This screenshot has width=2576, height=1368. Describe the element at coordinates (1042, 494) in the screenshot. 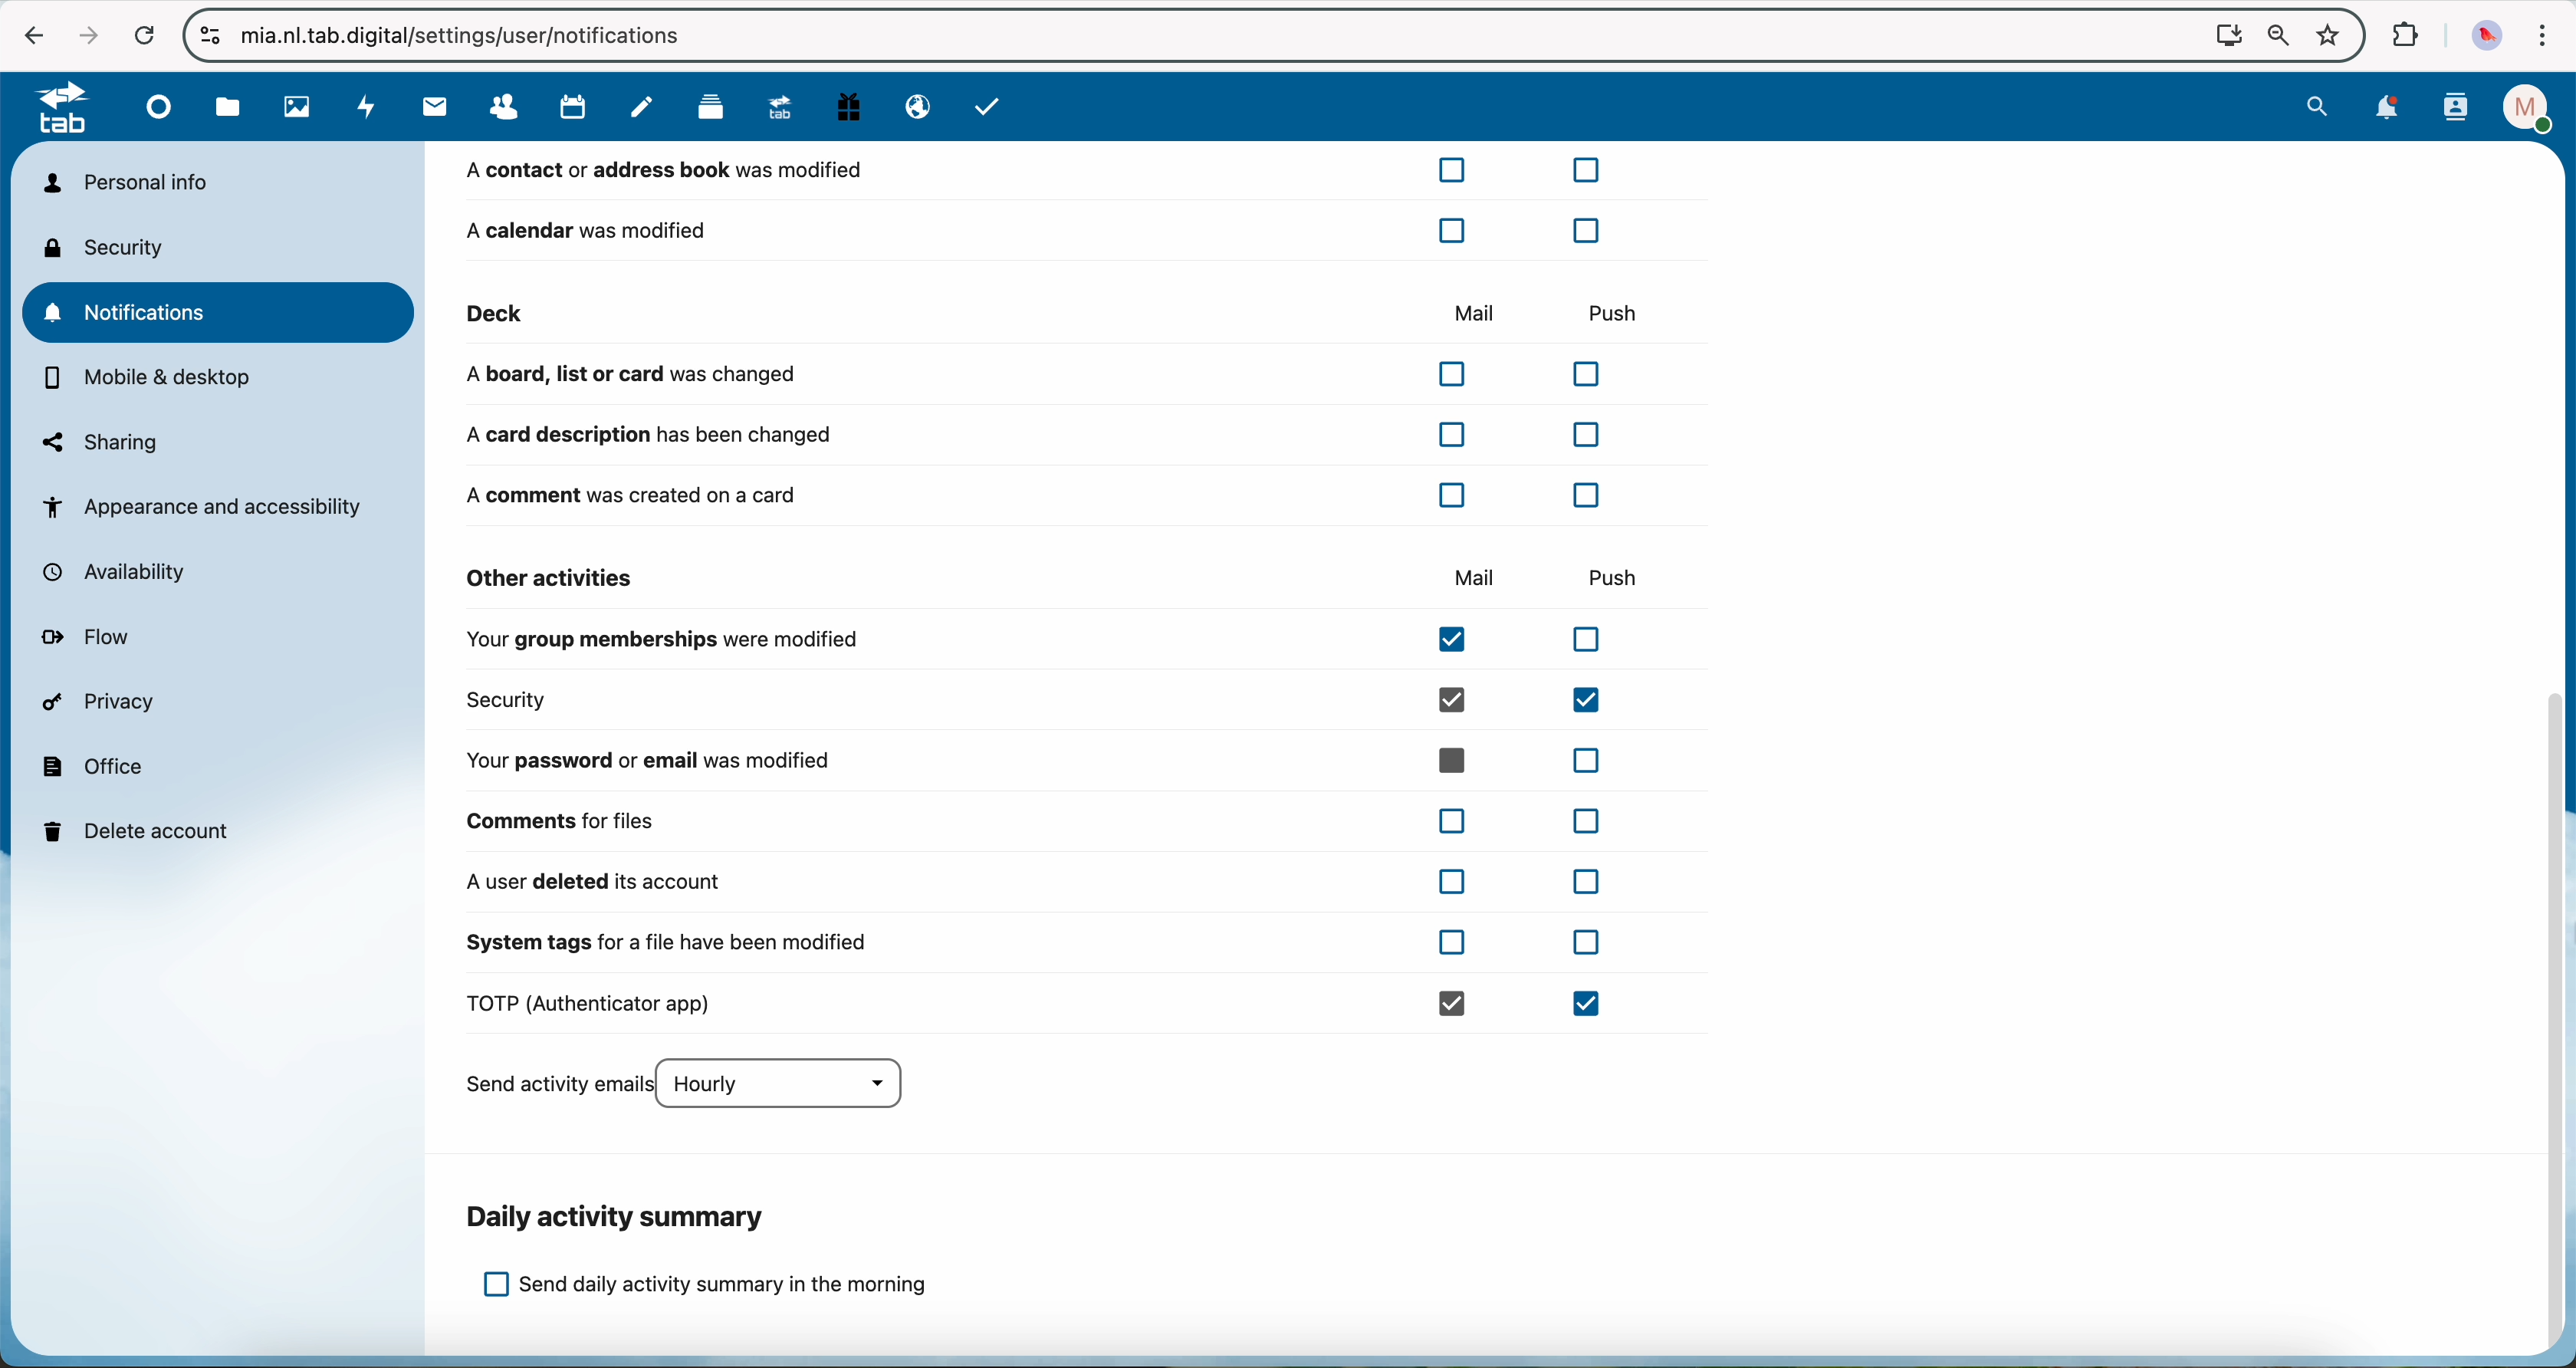

I see `a comment was created on a card` at that location.